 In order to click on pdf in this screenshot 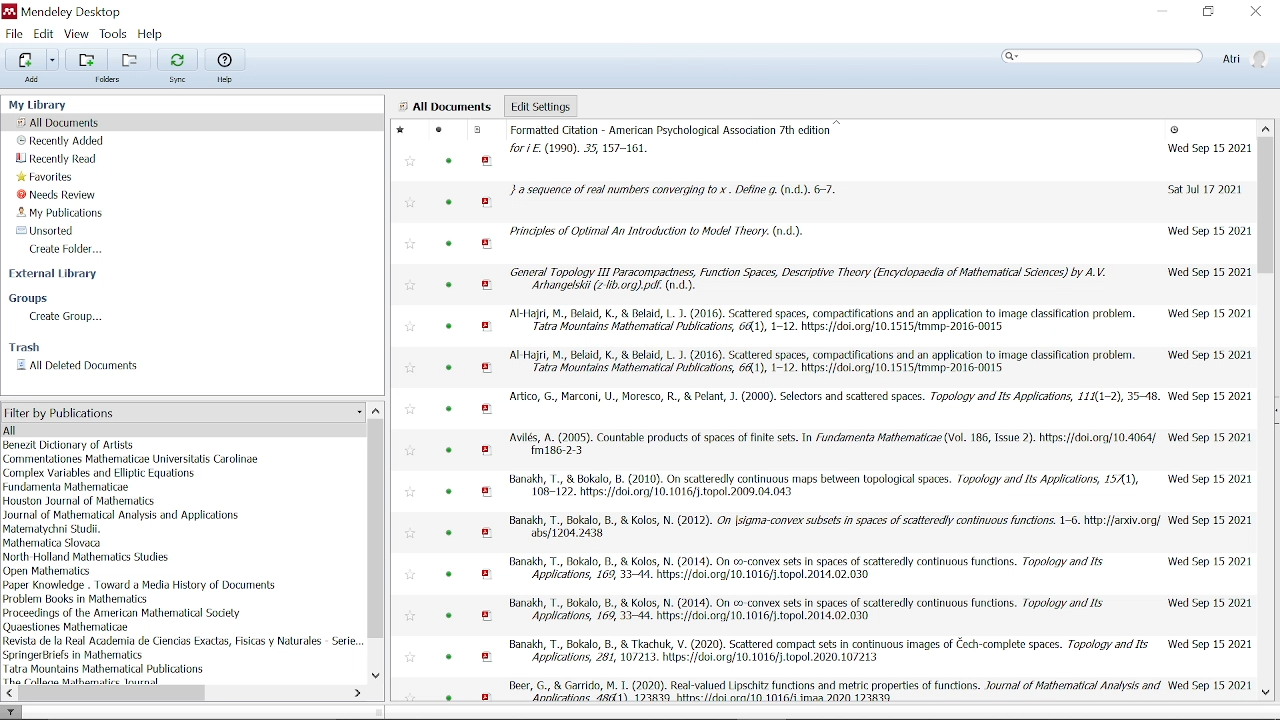, I will do `click(488, 574)`.